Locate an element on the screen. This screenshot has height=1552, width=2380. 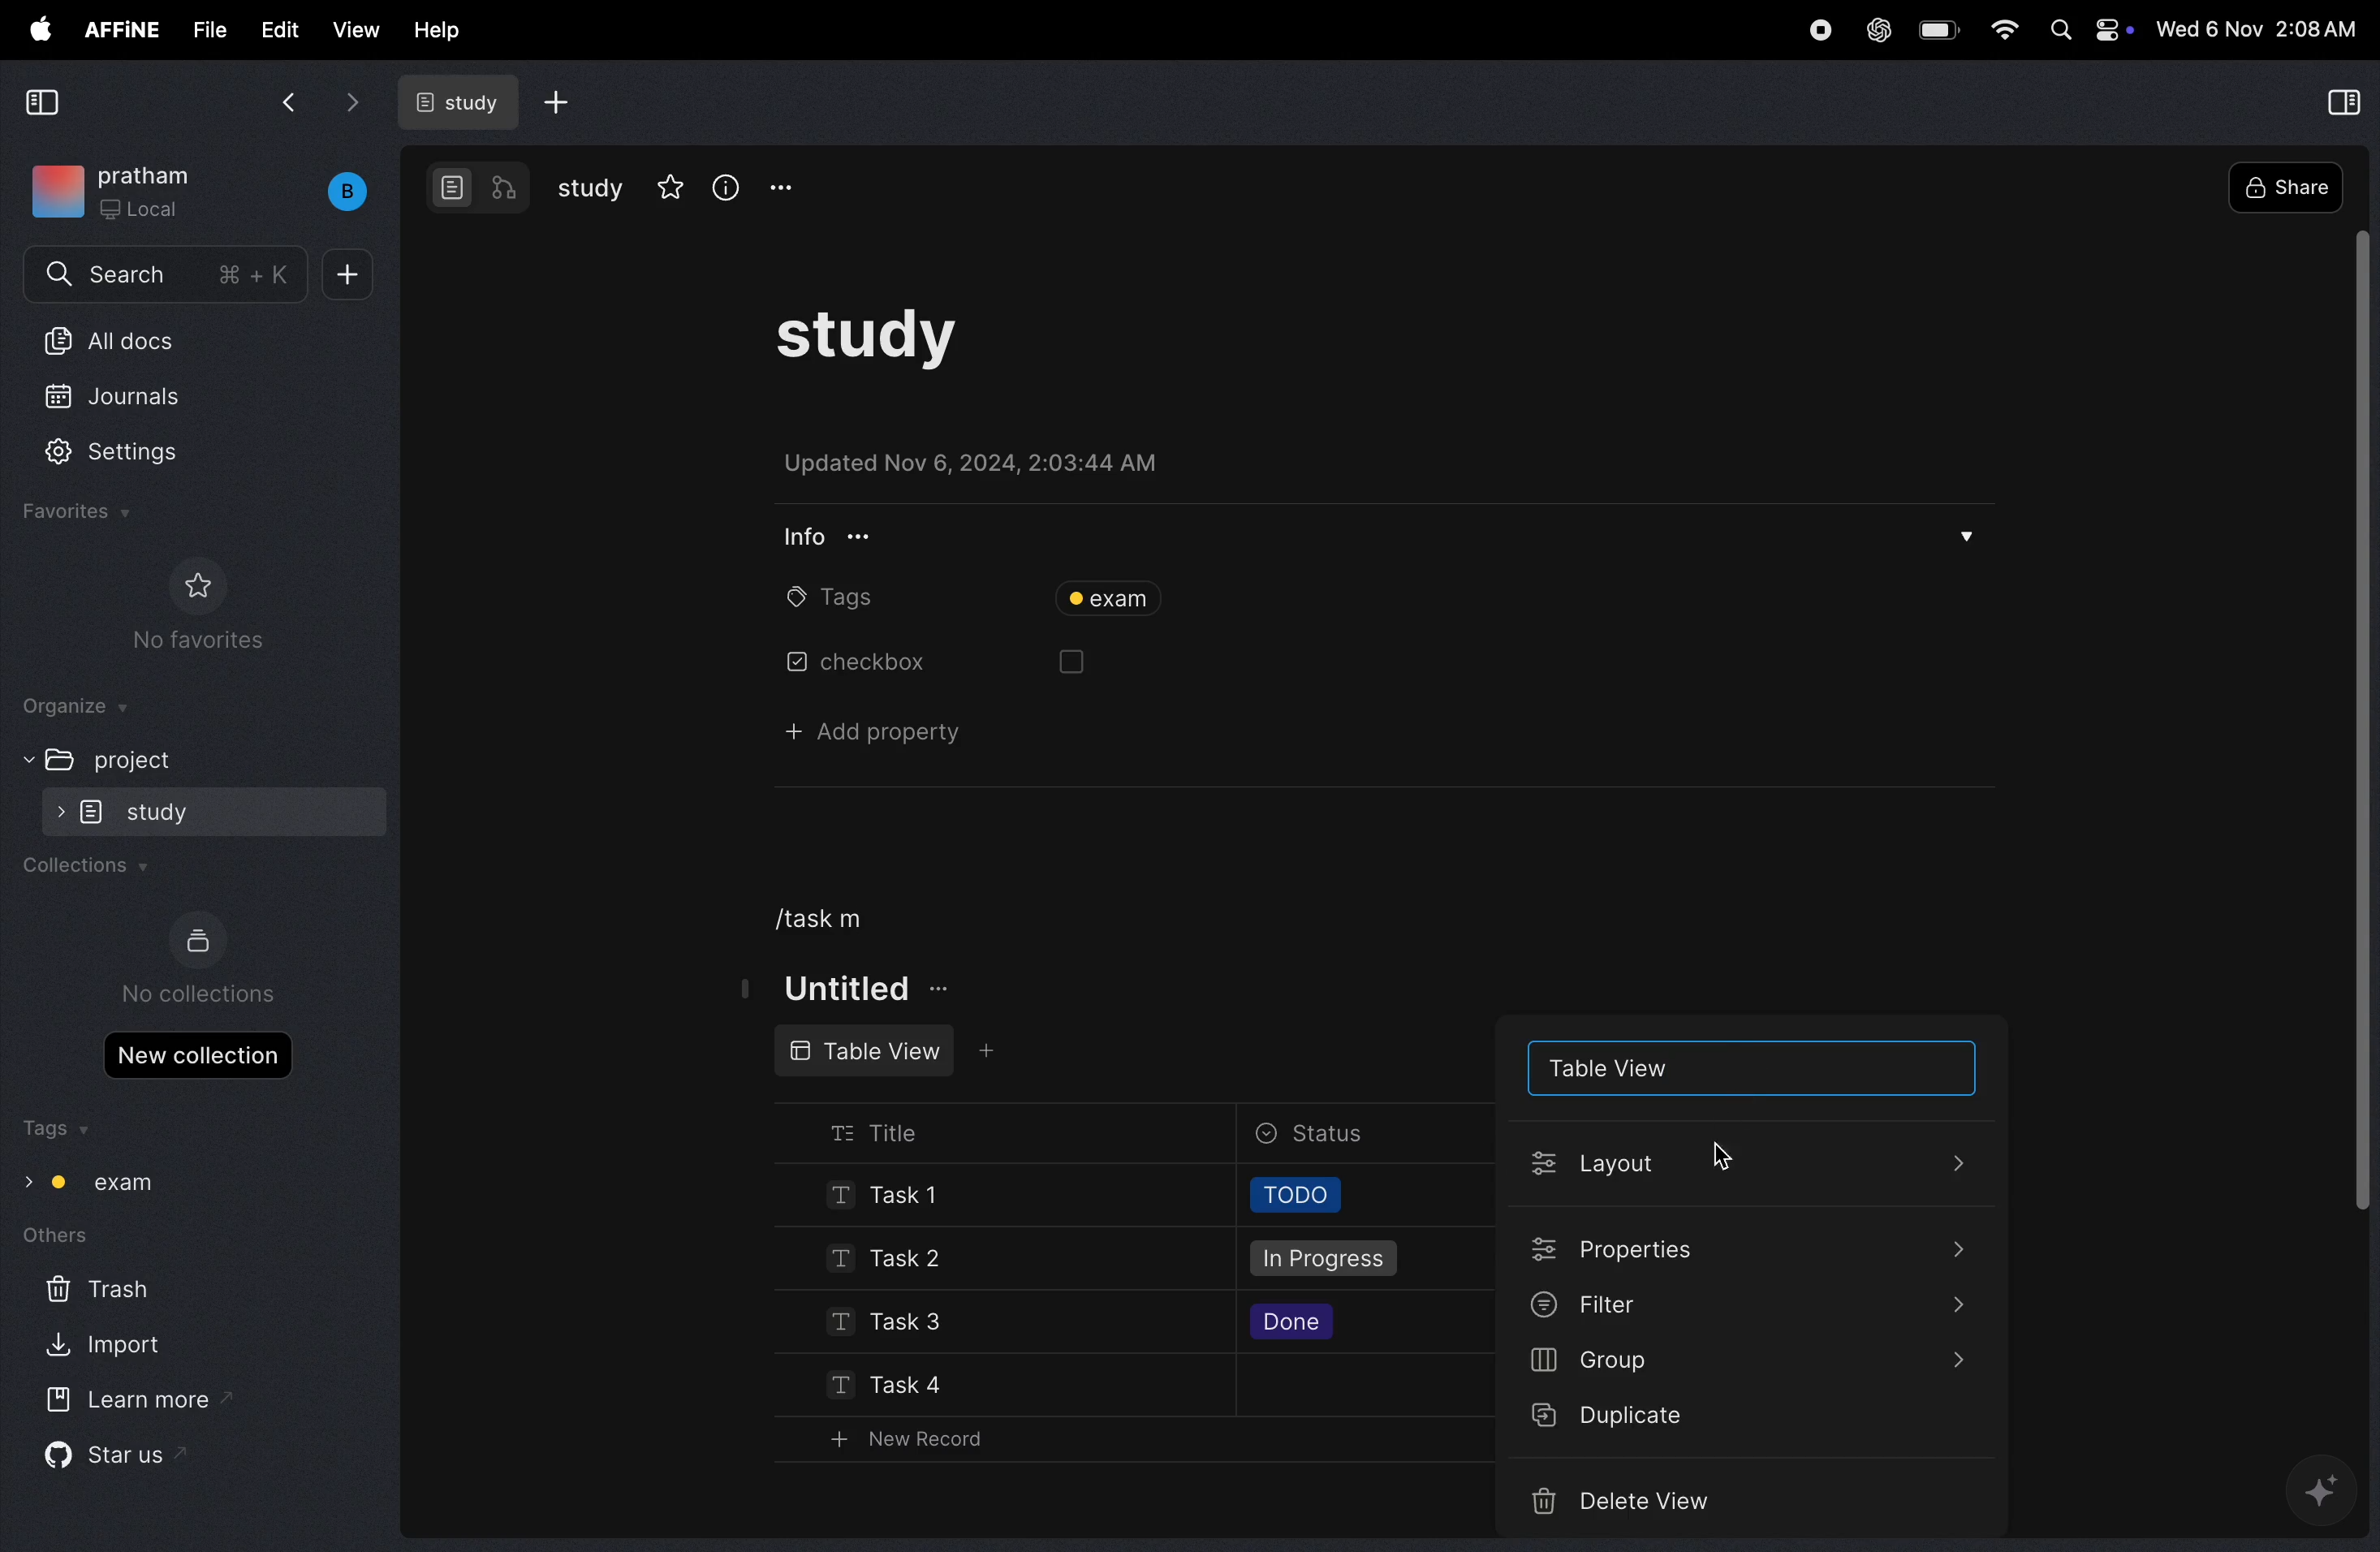
all docs is located at coordinates (140, 340).